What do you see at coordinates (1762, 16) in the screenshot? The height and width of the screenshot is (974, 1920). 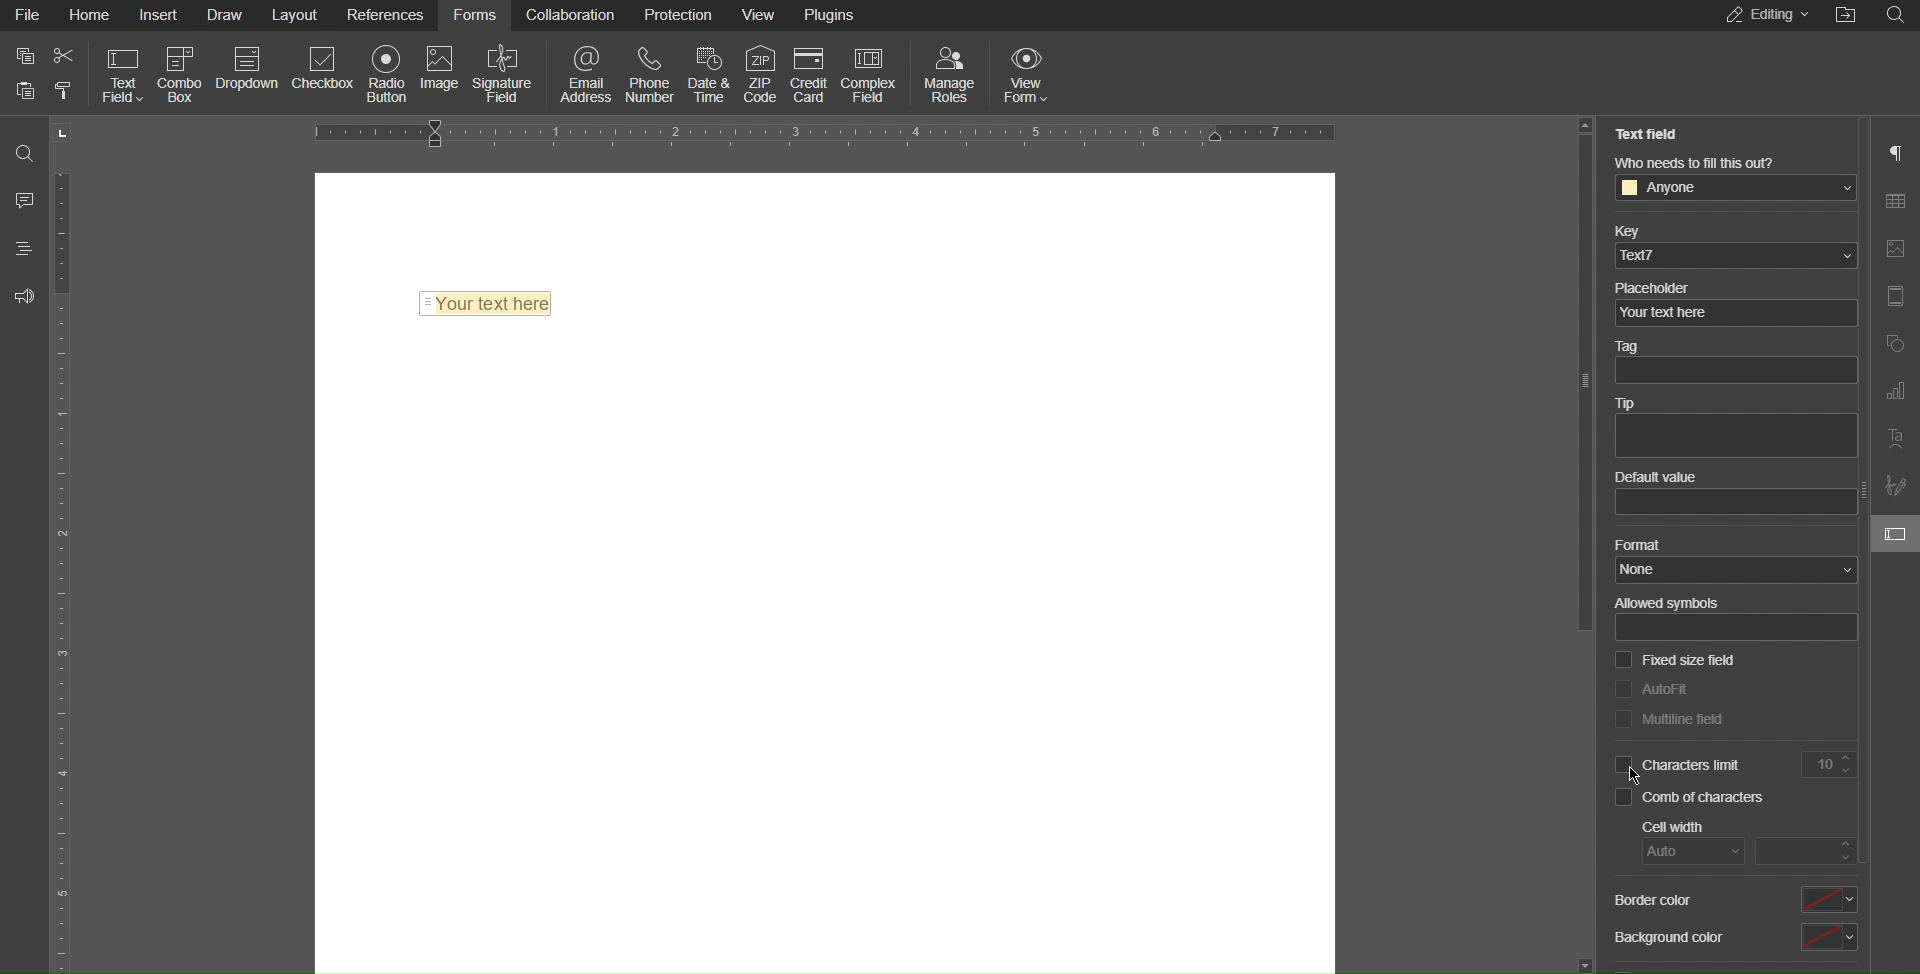 I see `Editing` at bounding box center [1762, 16].